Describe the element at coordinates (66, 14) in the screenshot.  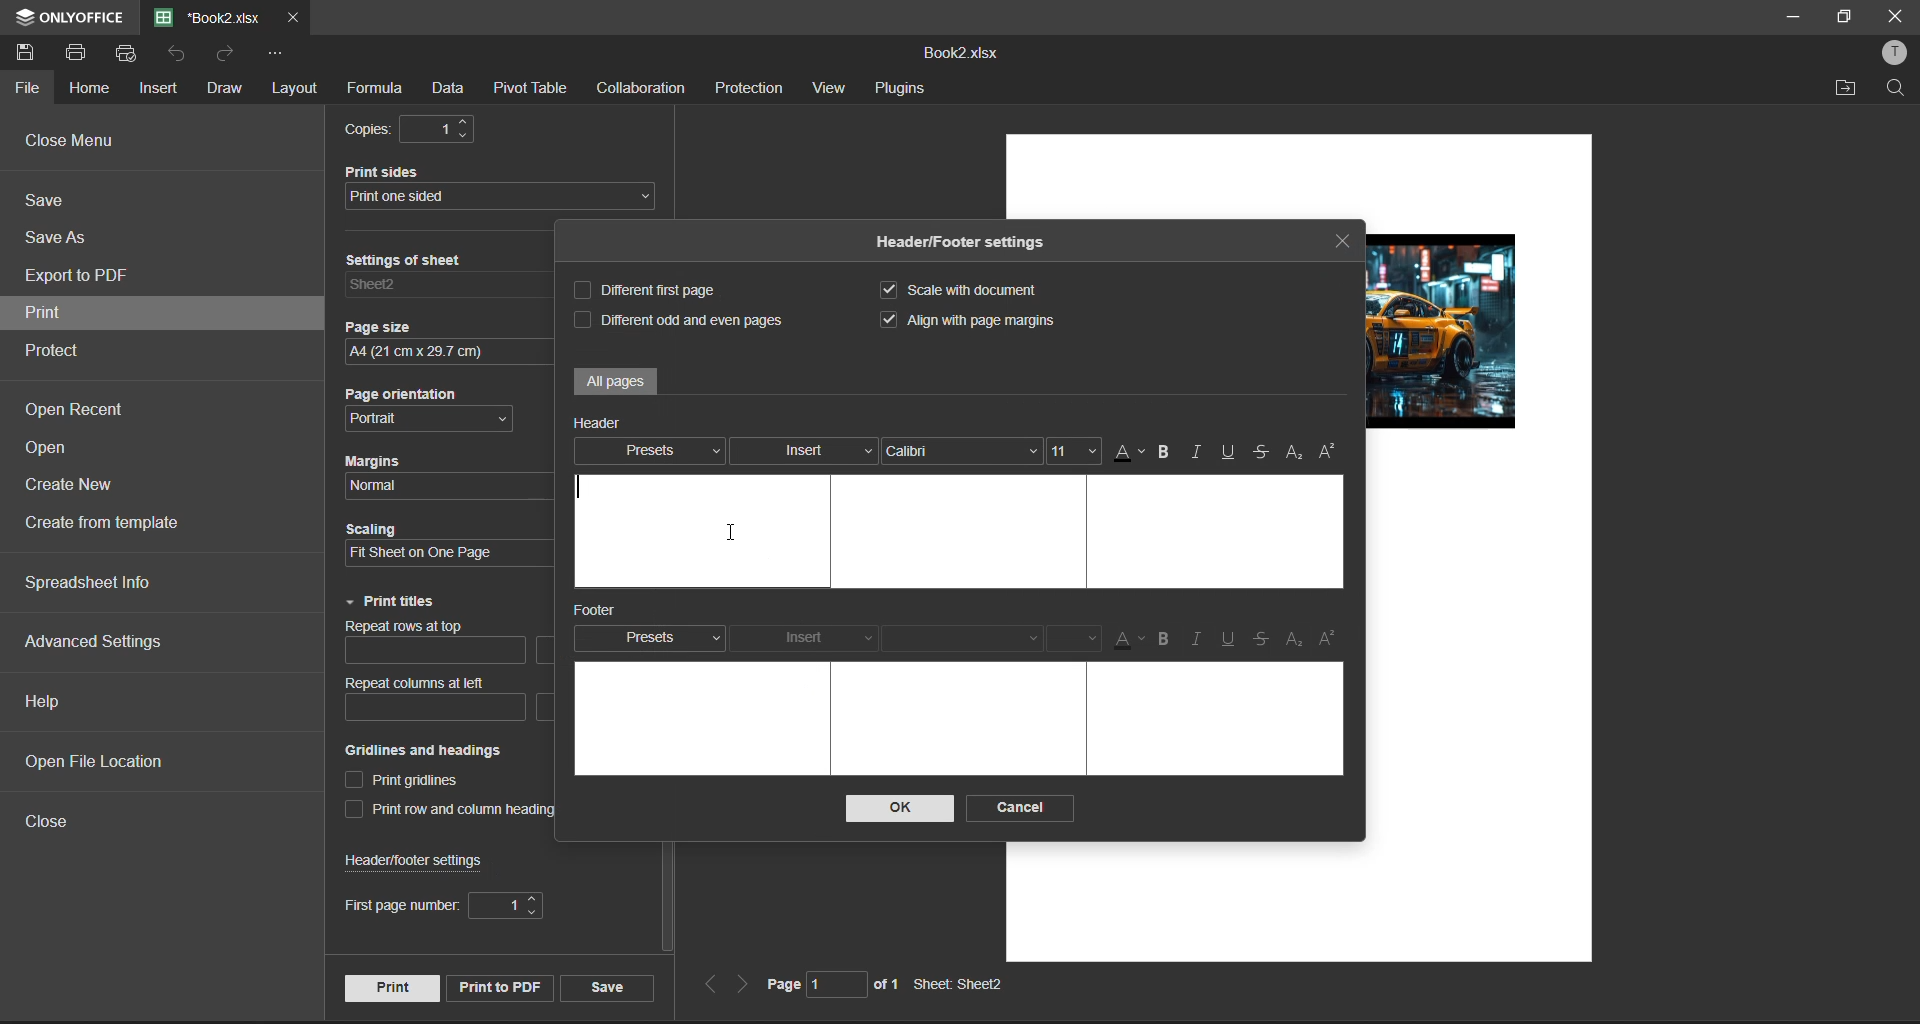
I see `app name` at that location.